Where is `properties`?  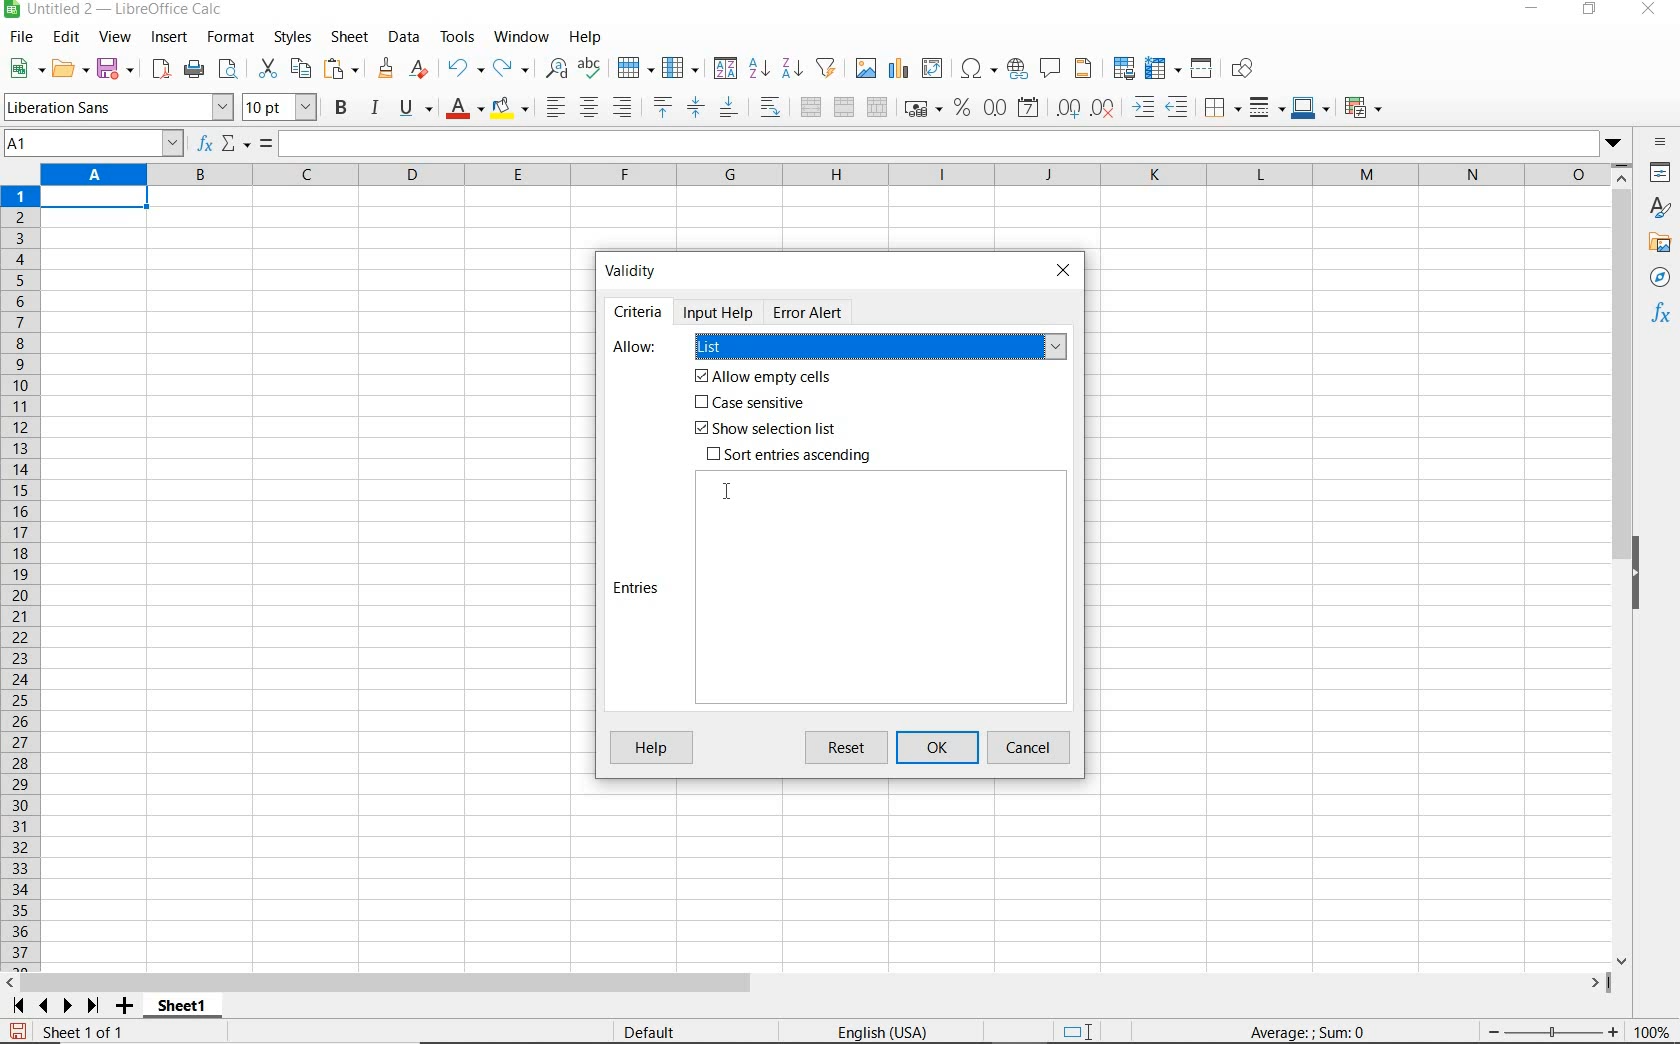 properties is located at coordinates (1662, 175).